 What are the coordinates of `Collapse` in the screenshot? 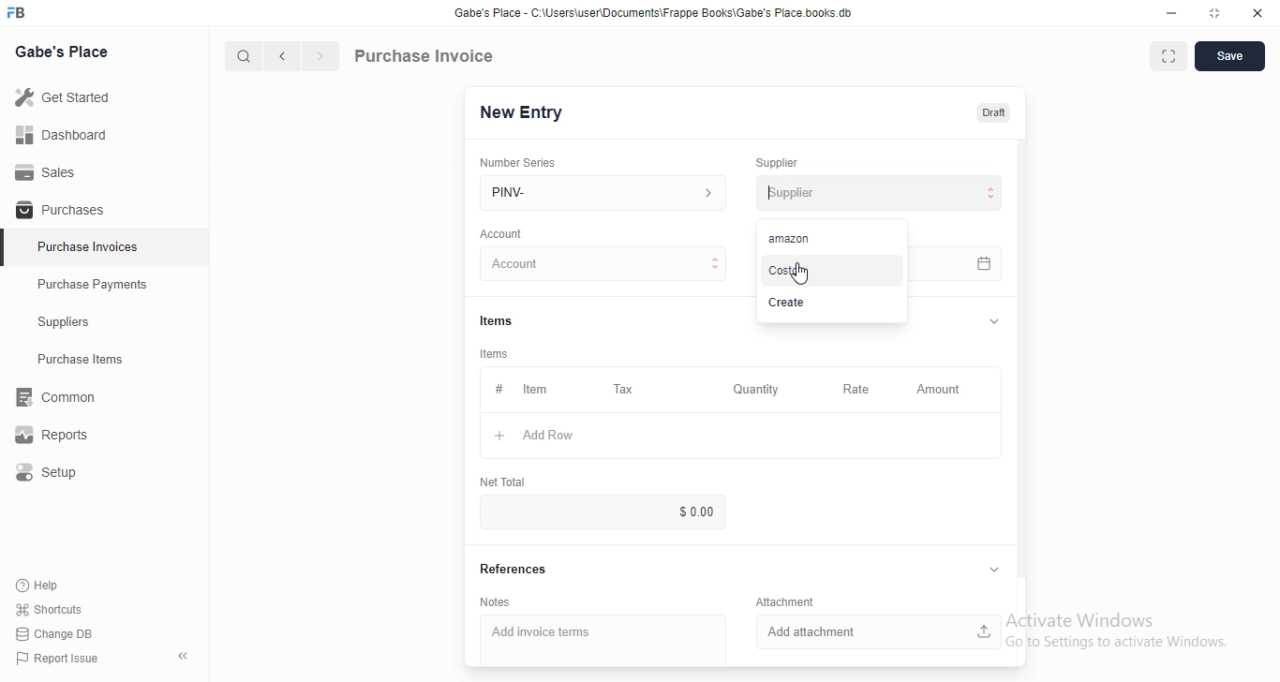 It's located at (994, 569).